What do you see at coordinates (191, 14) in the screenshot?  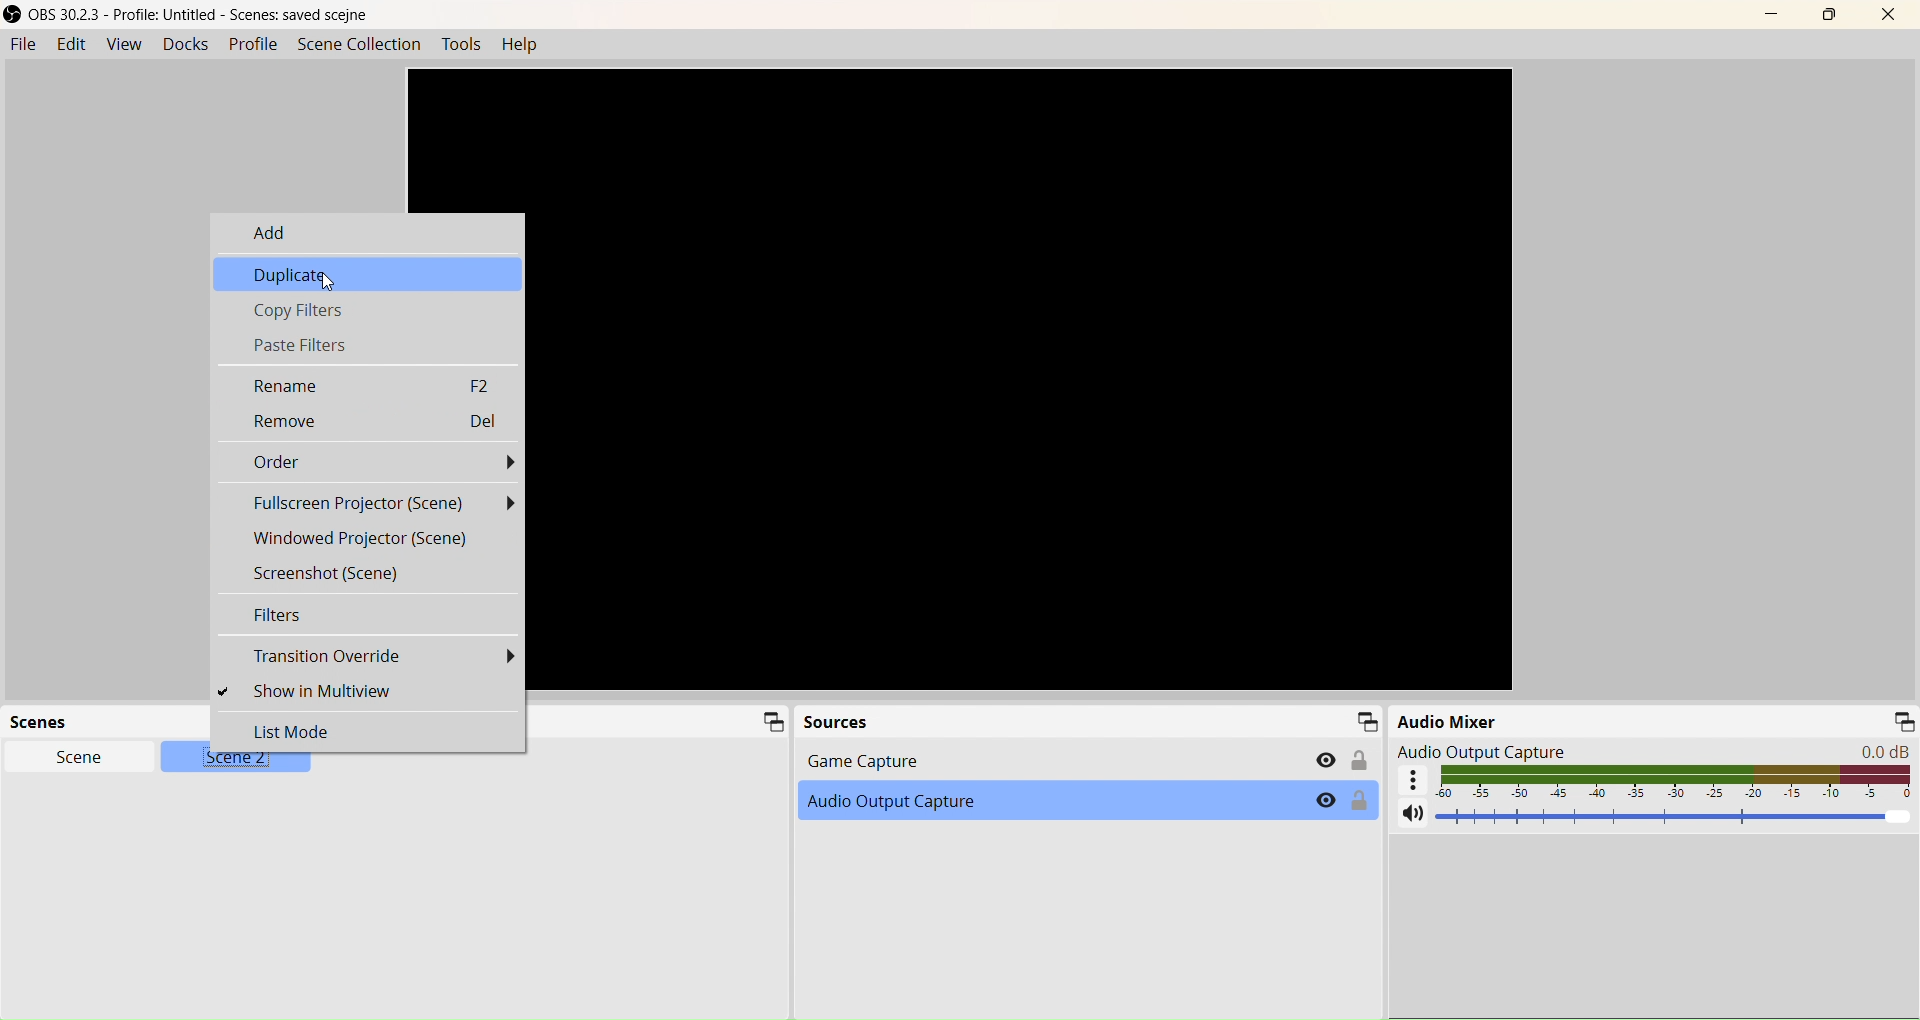 I see `OBS 30.23 - Profile Untitled - Scene saved scejne` at bounding box center [191, 14].